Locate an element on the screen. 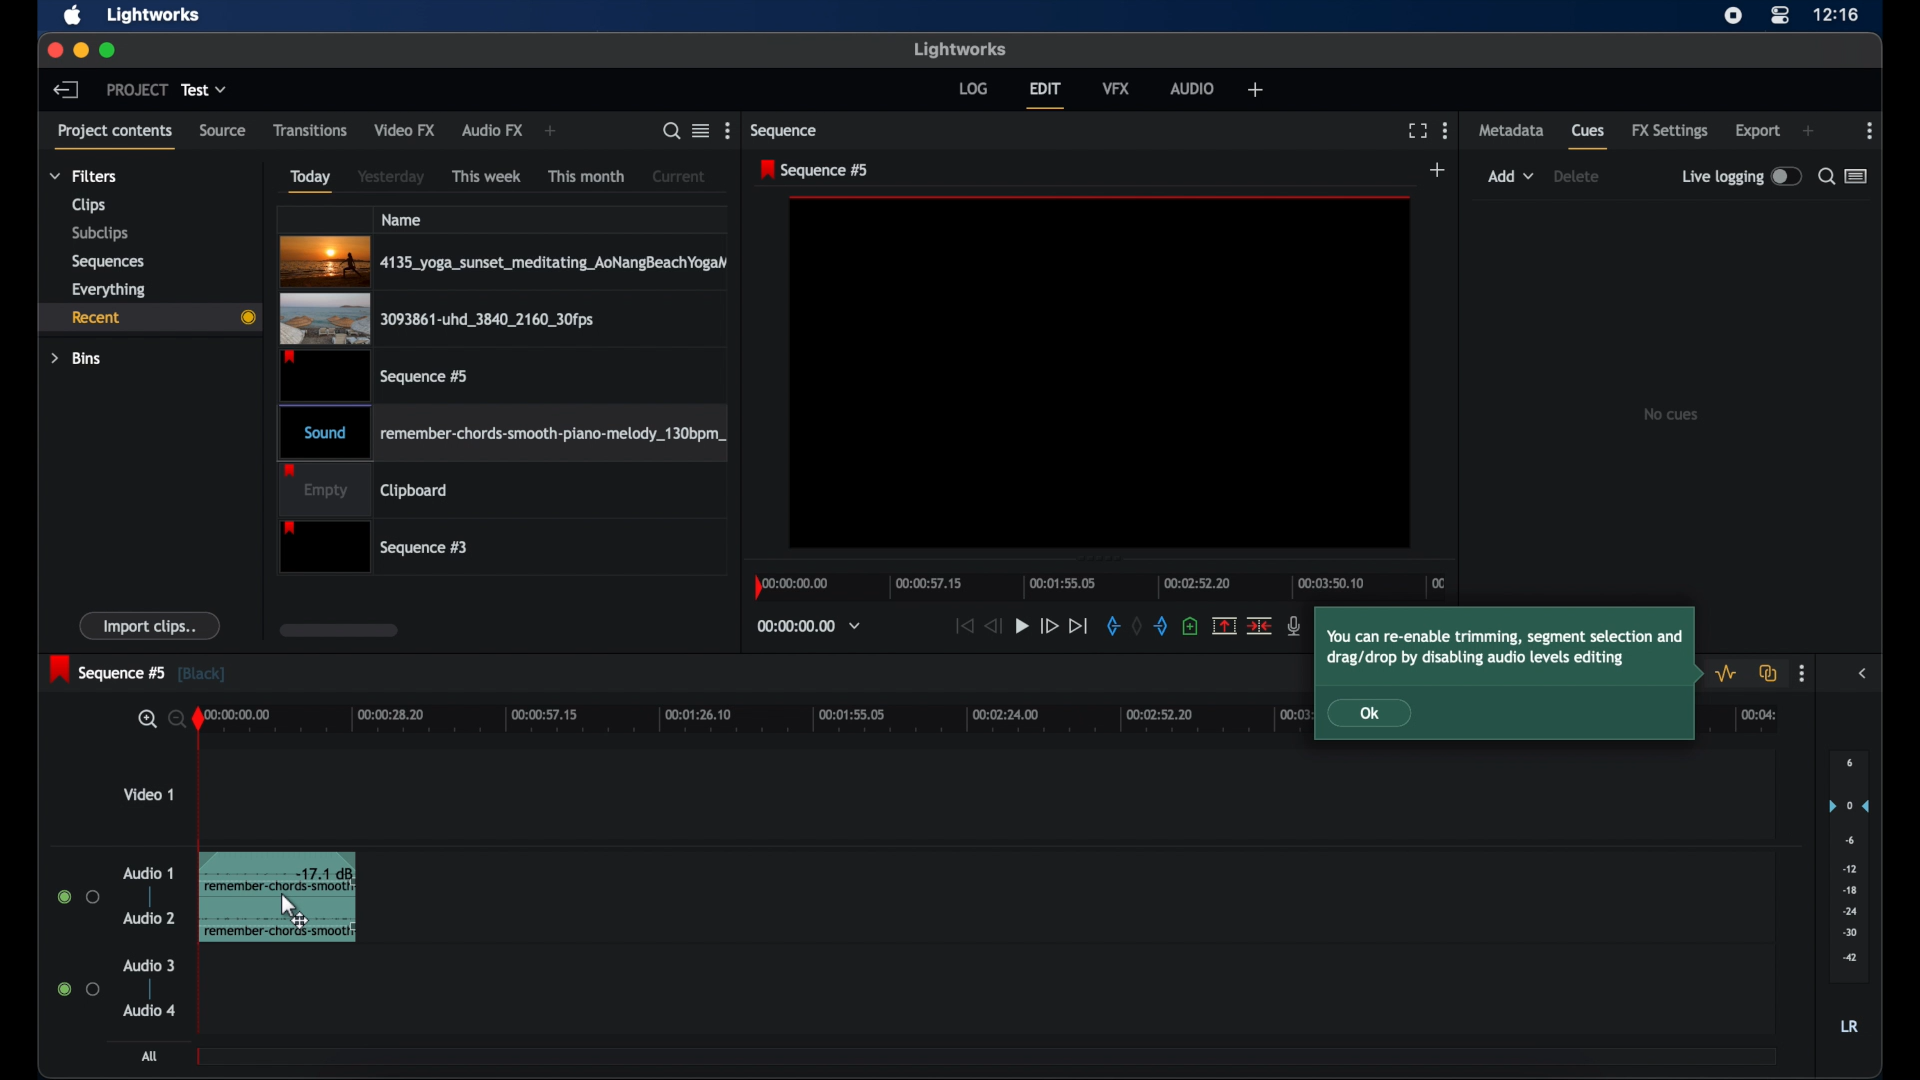 This screenshot has width=1920, height=1080. audio 2 is located at coordinates (148, 918).